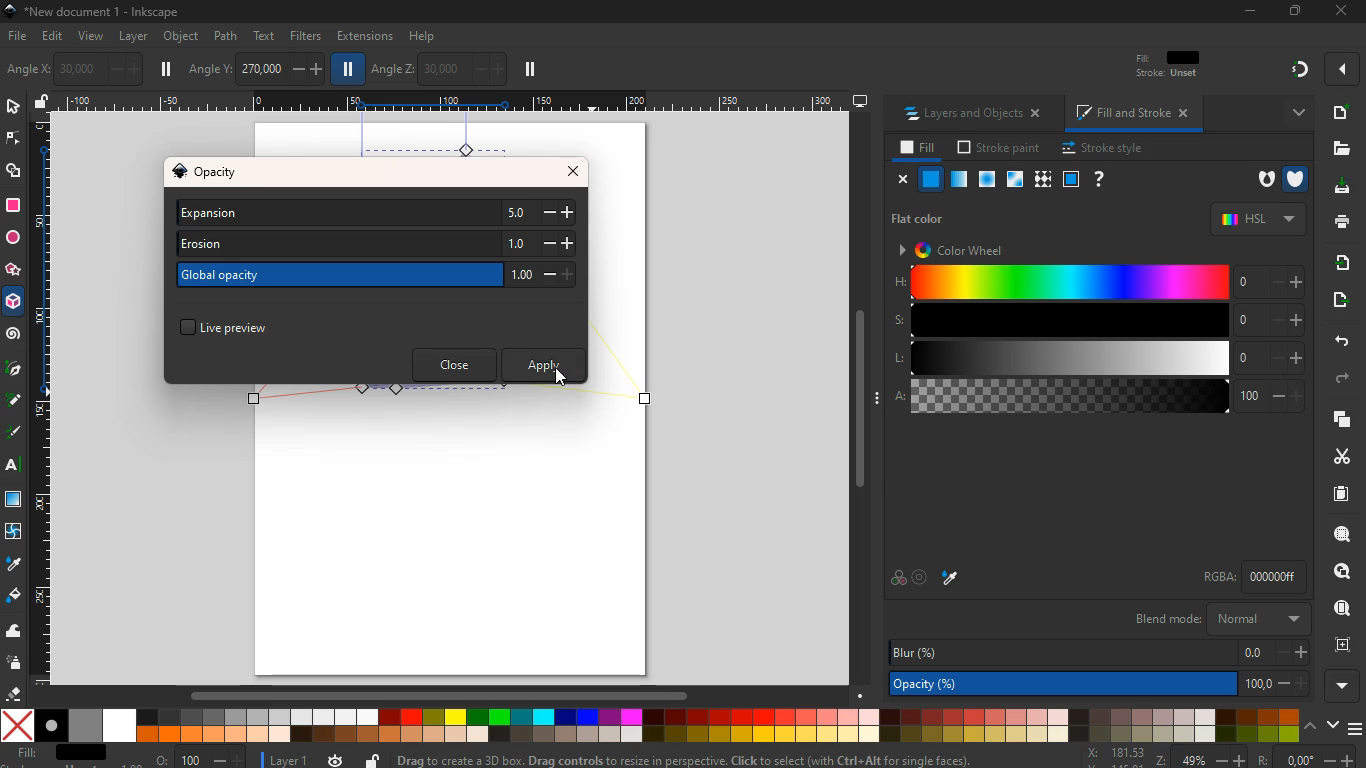  Describe the element at coordinates (1338, 187) in the screenshot. I see `dowload` at that location.